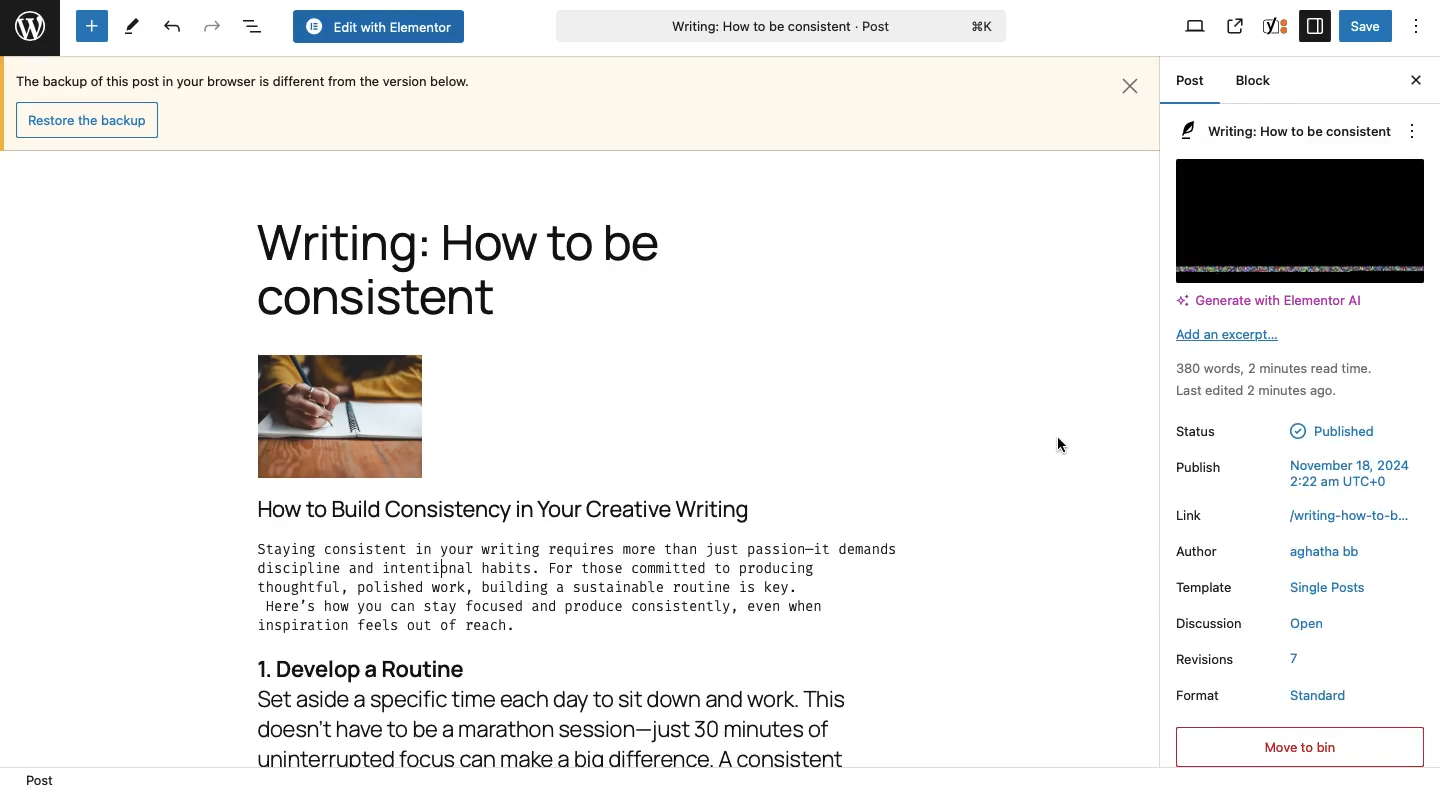 The image size is (1440, 792). I want to click on Format, so click(1196, 697).